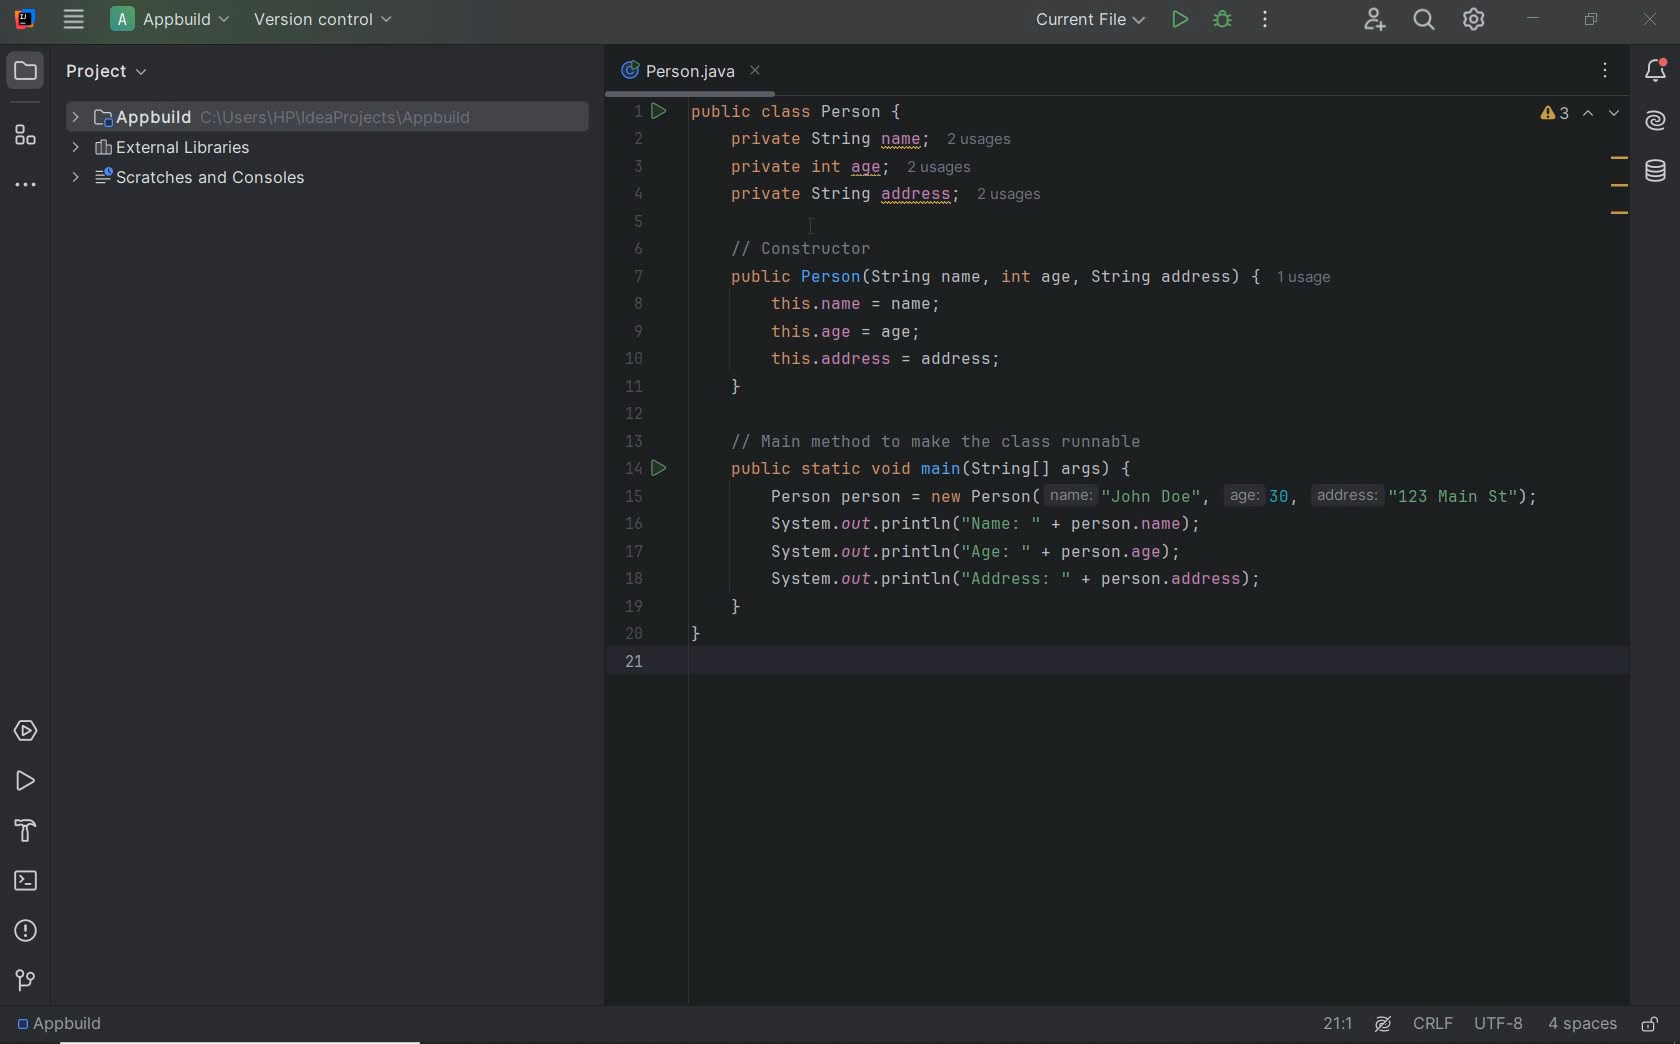  I want to click on database, so click(1659, 173).